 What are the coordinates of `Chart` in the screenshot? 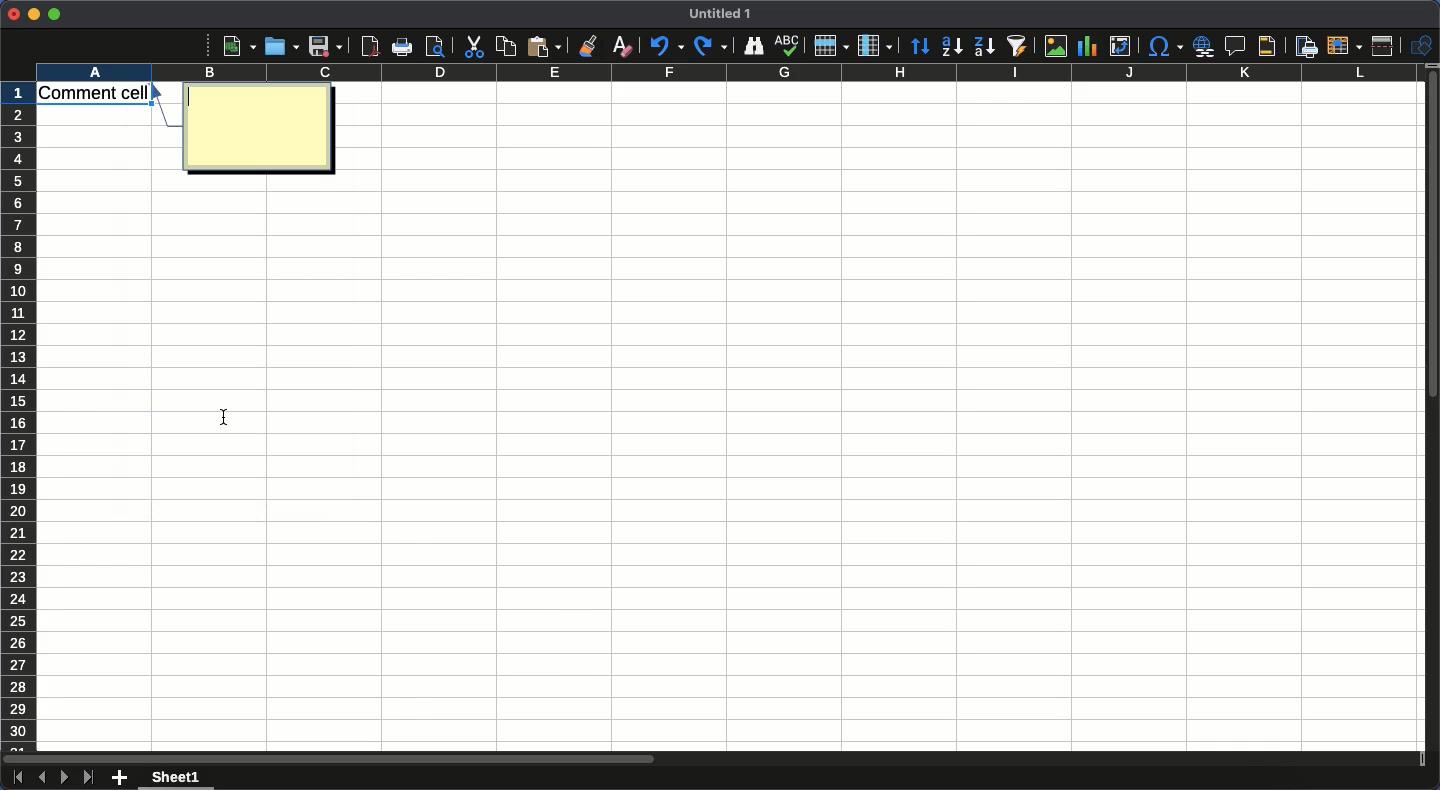 It's located at (1086, 45).